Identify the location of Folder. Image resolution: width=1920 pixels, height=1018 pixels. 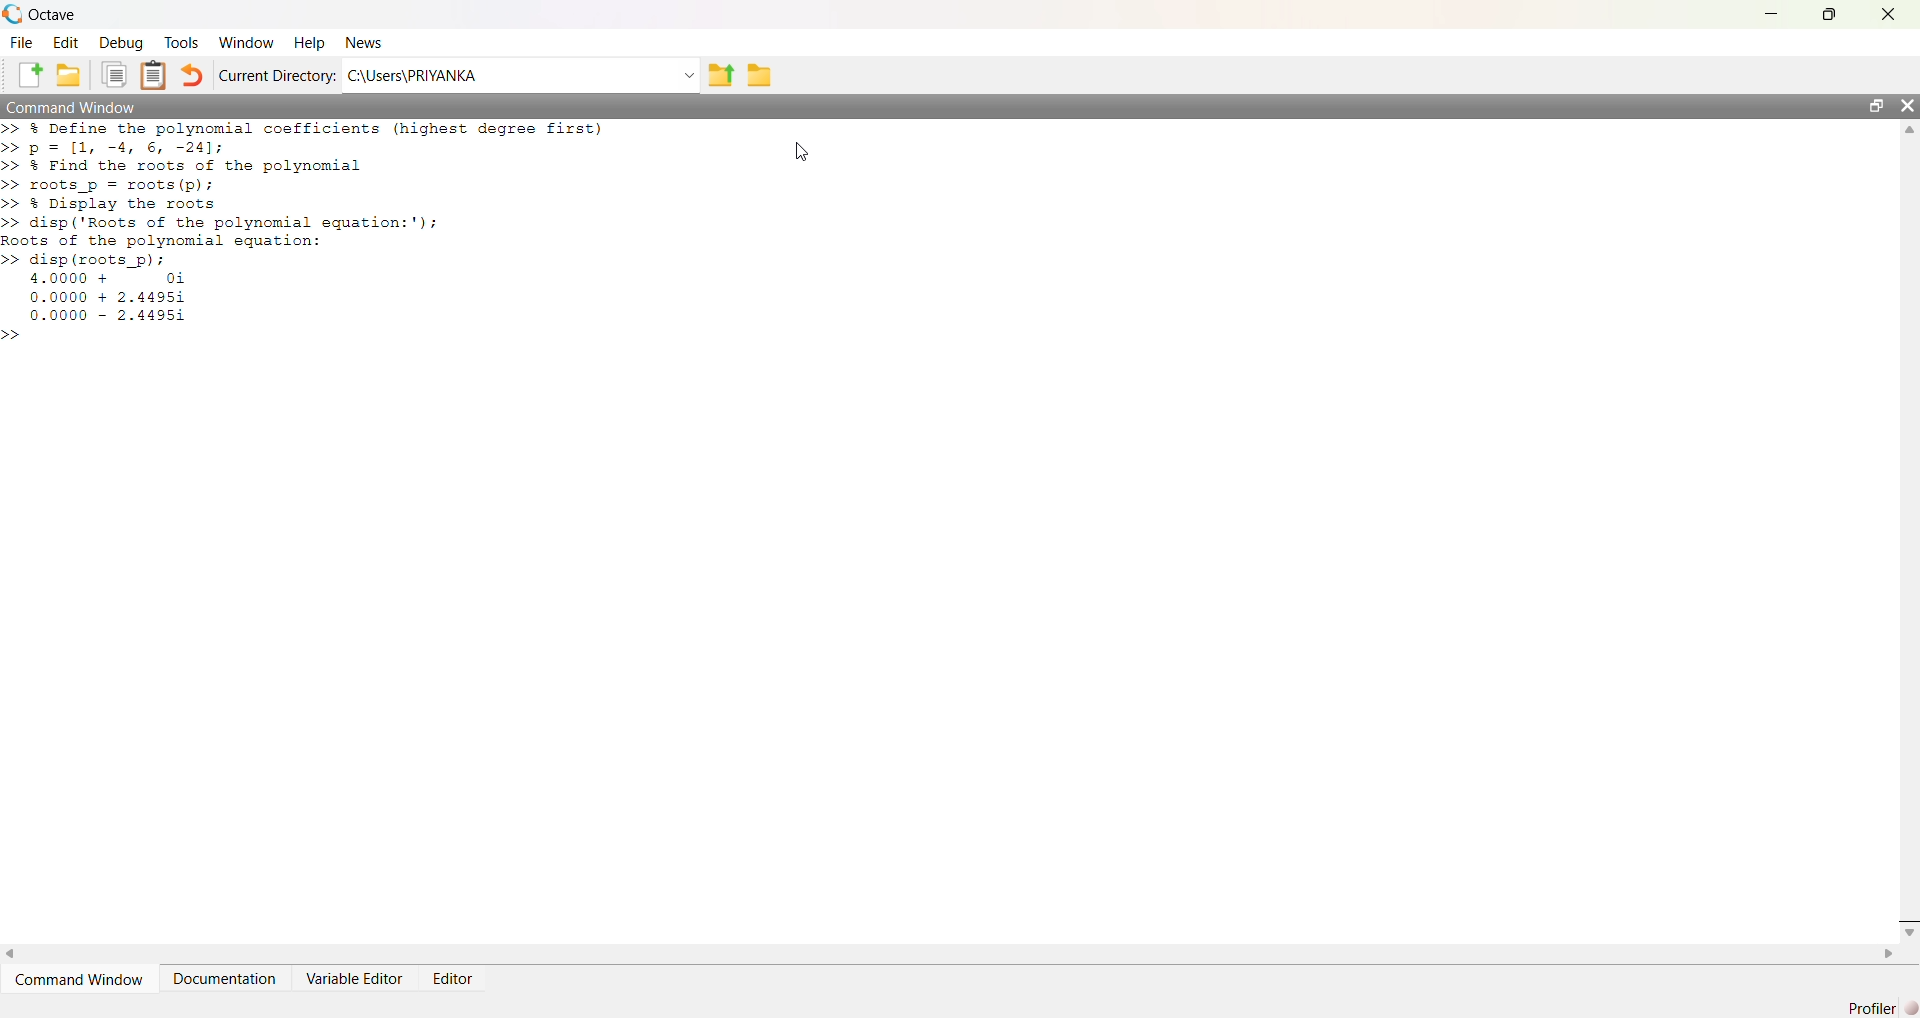
(758, 76).